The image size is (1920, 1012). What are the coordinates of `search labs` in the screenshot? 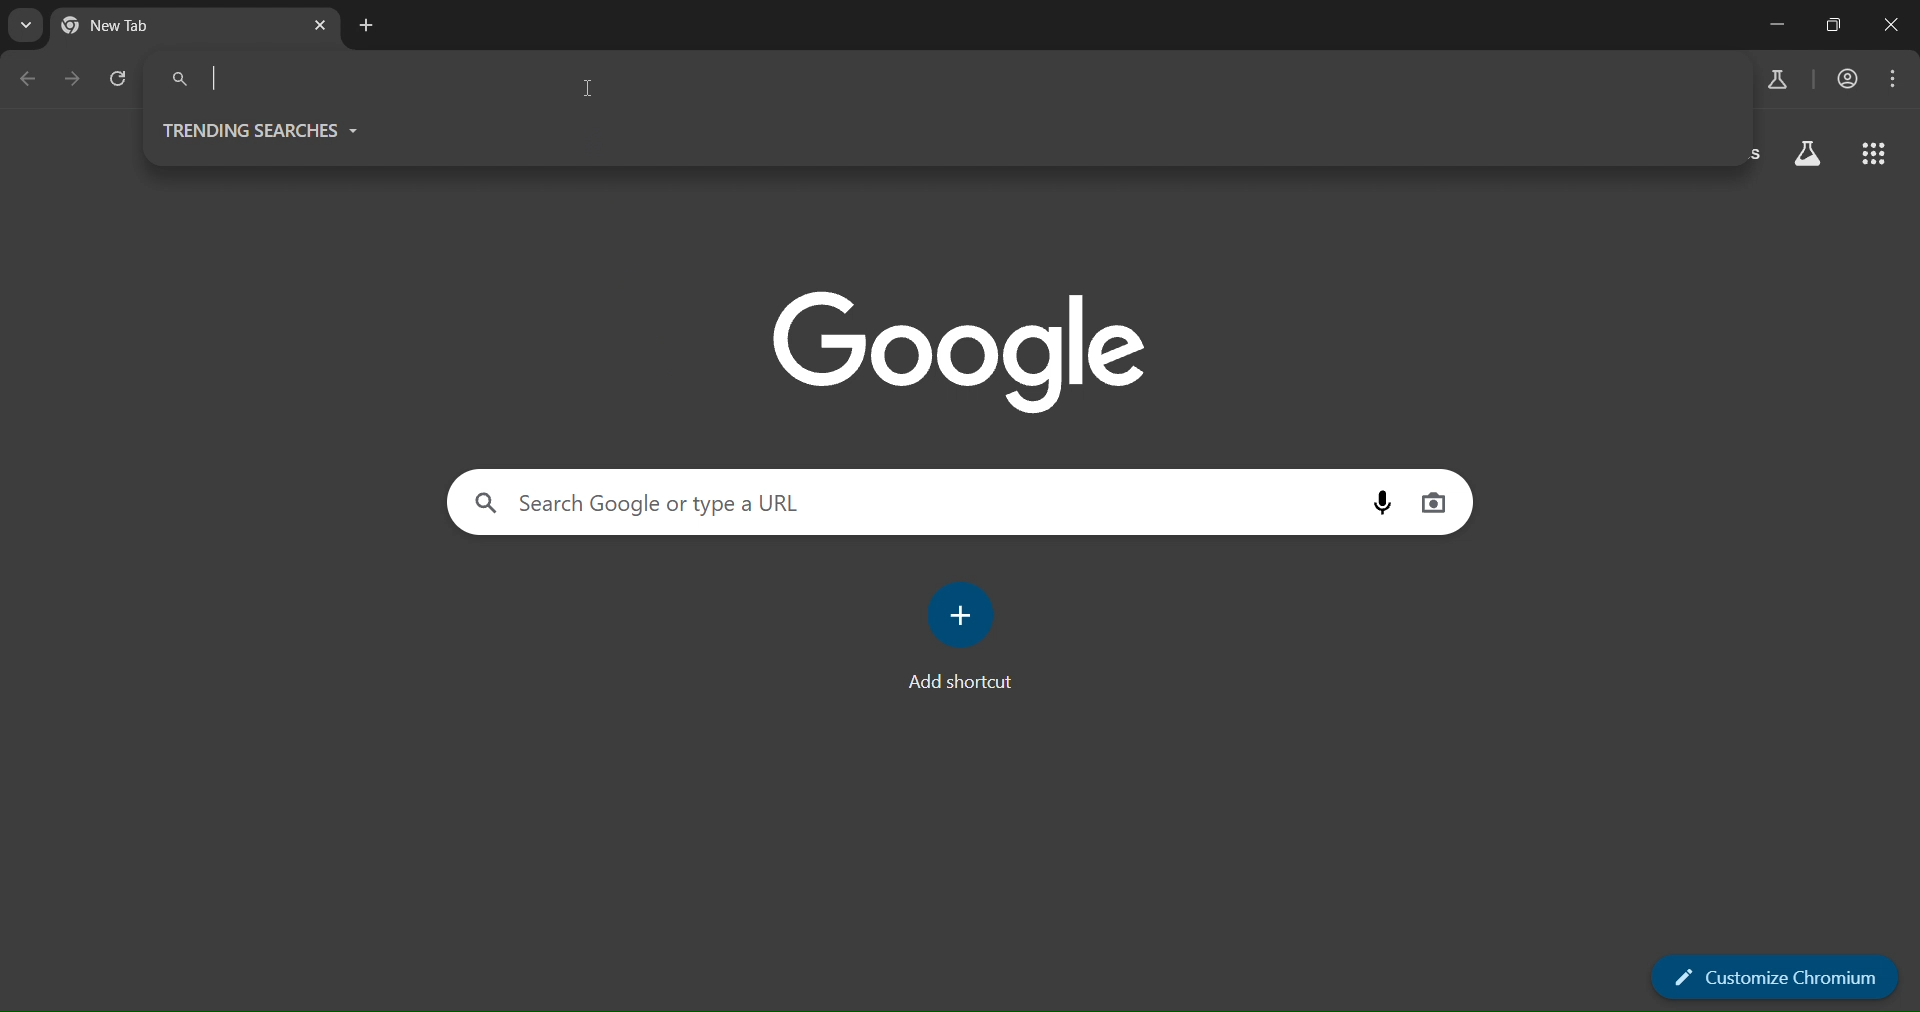 It's located at (1777, 80).